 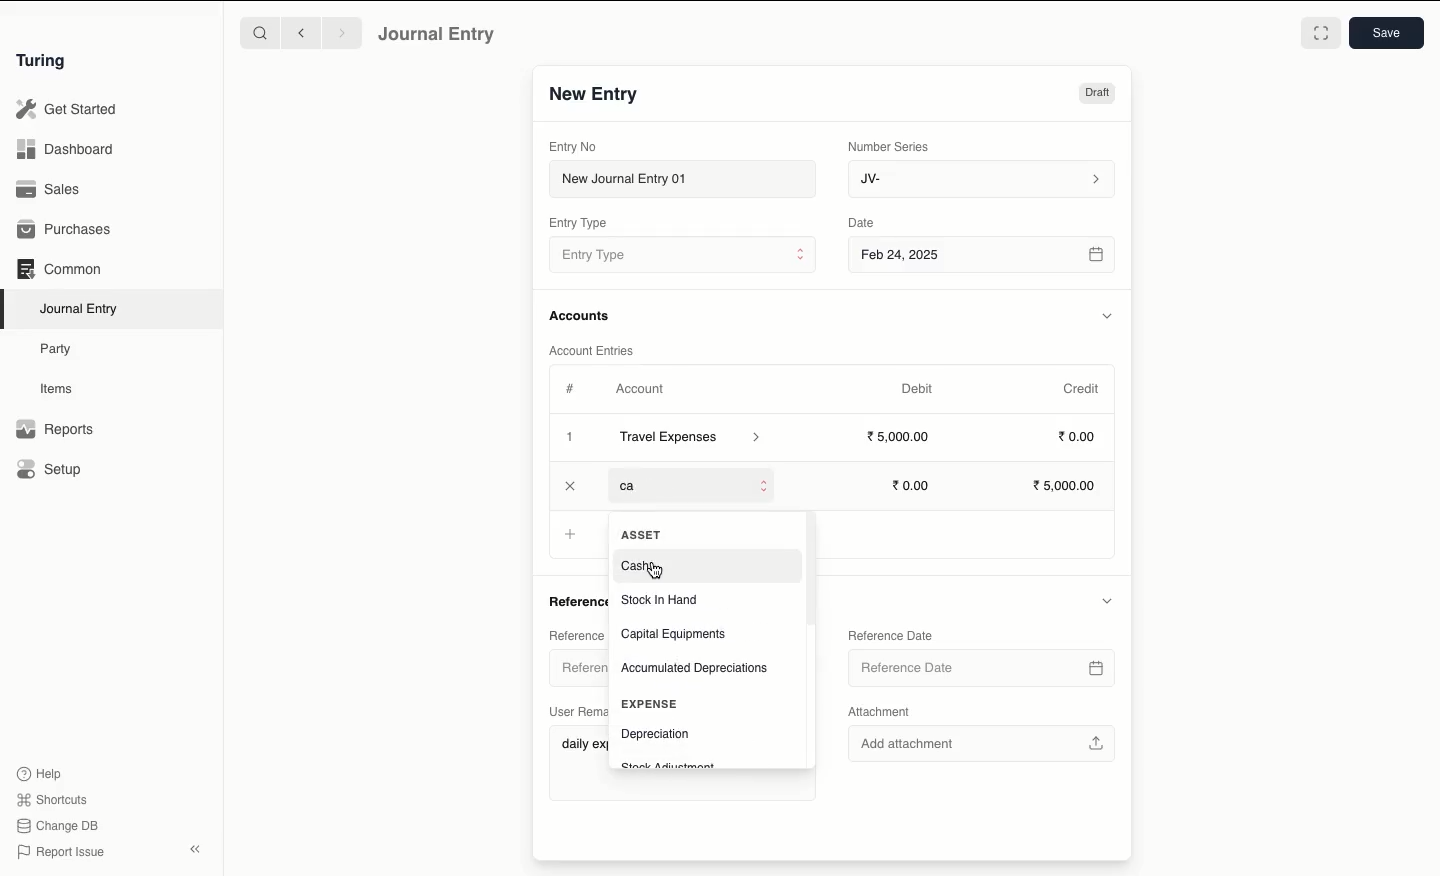 I want to click on Capital Equipments, so click(x=676, y=634).